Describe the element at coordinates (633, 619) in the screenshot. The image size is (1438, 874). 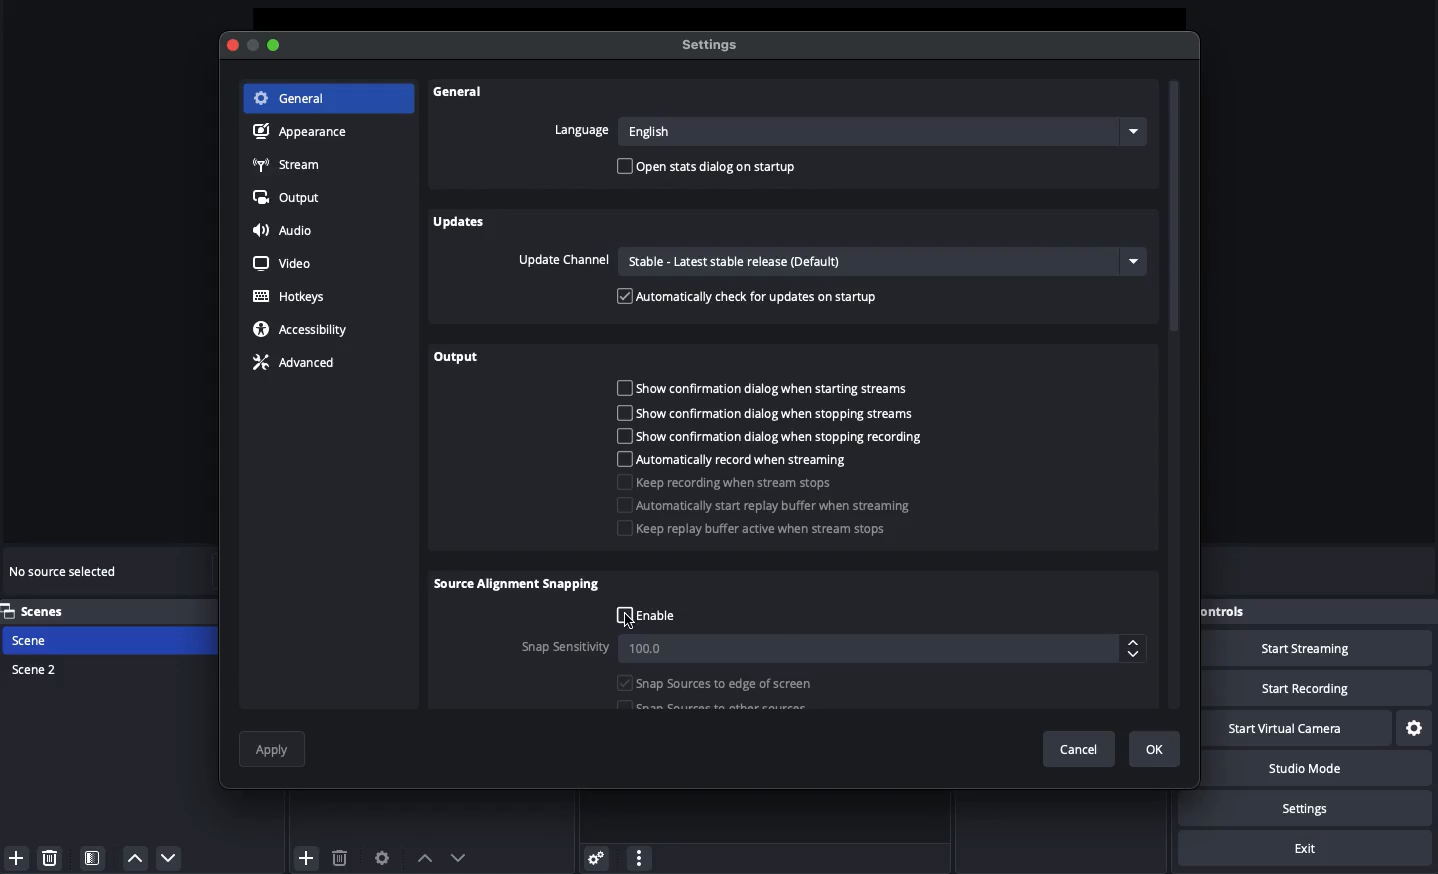
I see `Cursor` at that location.